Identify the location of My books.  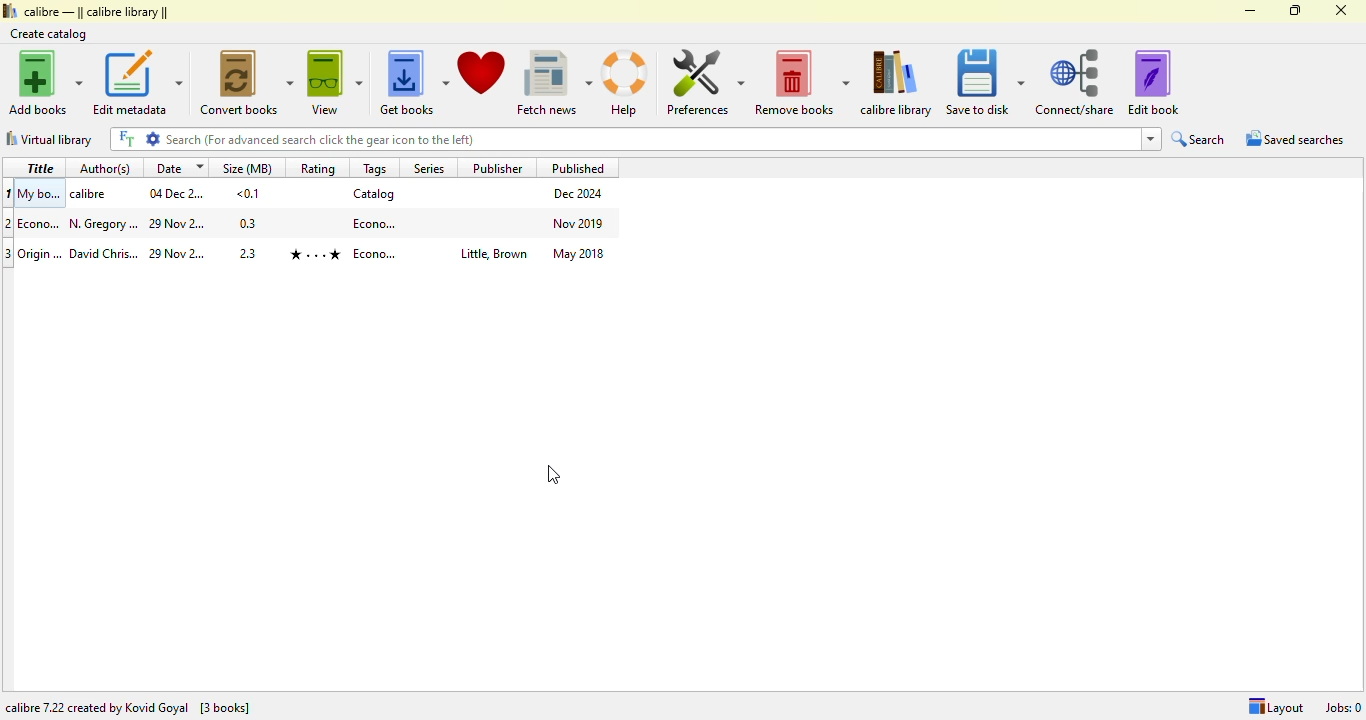
(39, 192).